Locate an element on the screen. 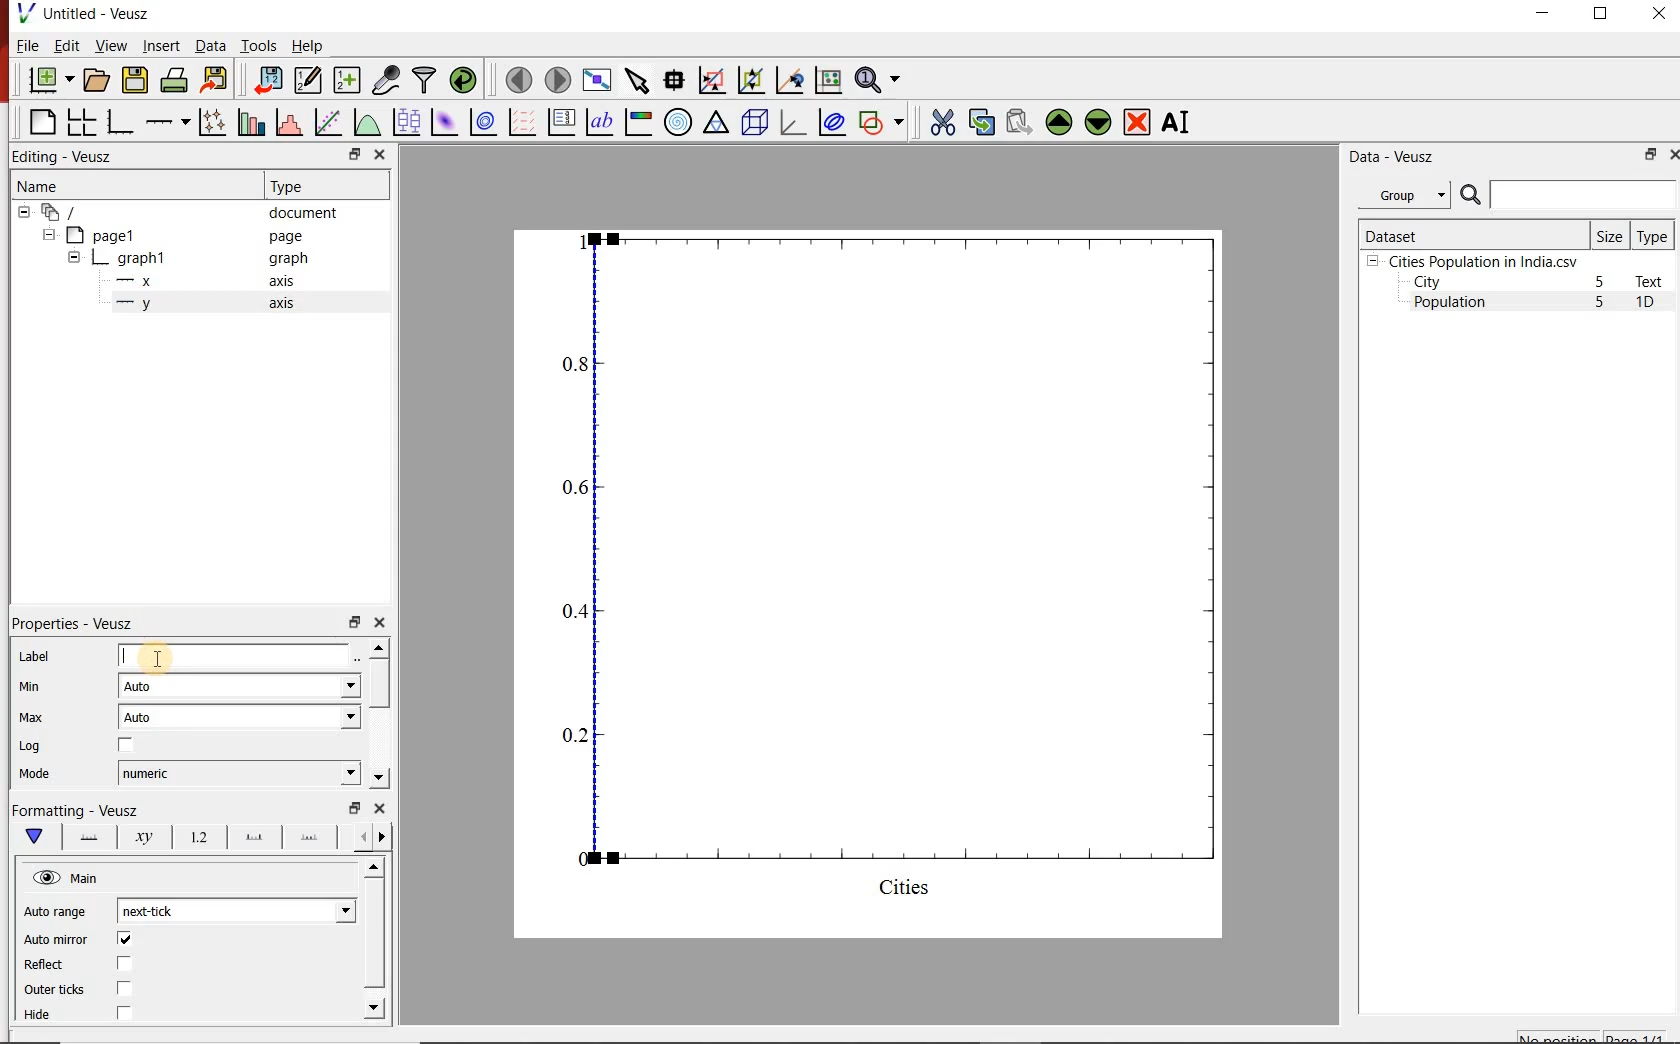  graph1 is located at coordinates (191, 258).